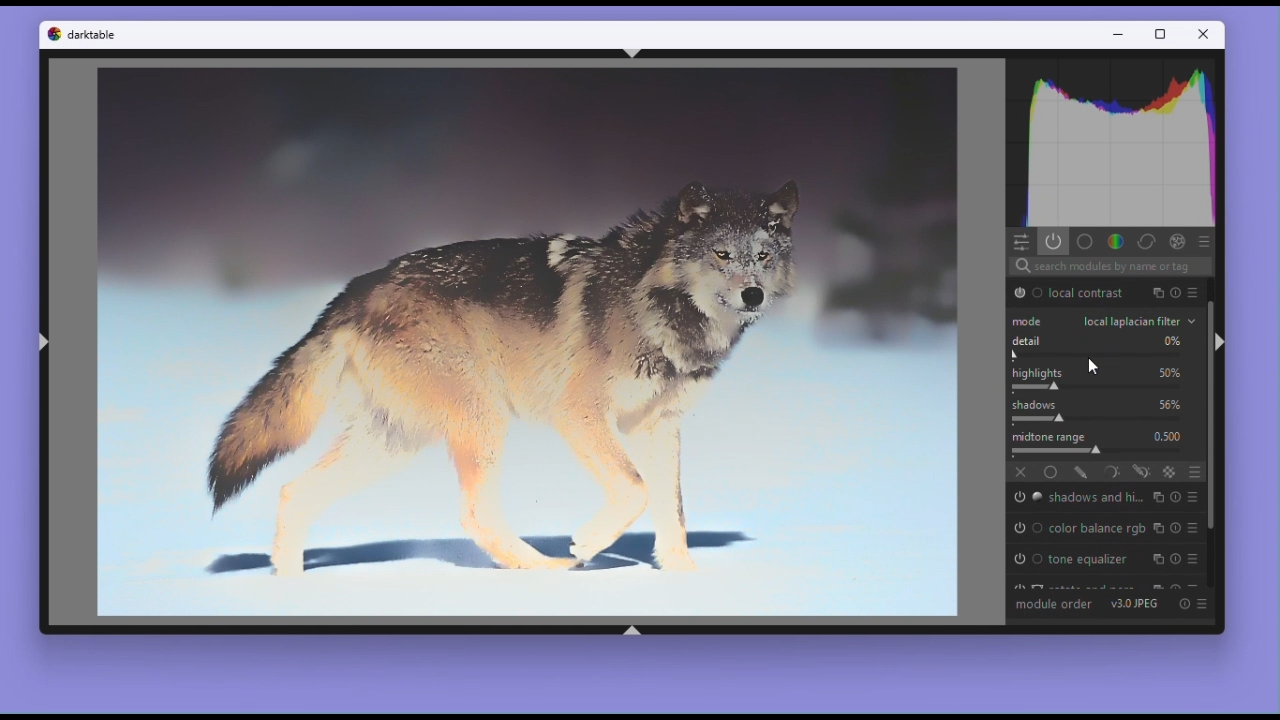 The image size is (1280, 720). Describe the element at coordinates (1026, 292) in the screenshot. I see `'Local contrast' is switched on` at that location.